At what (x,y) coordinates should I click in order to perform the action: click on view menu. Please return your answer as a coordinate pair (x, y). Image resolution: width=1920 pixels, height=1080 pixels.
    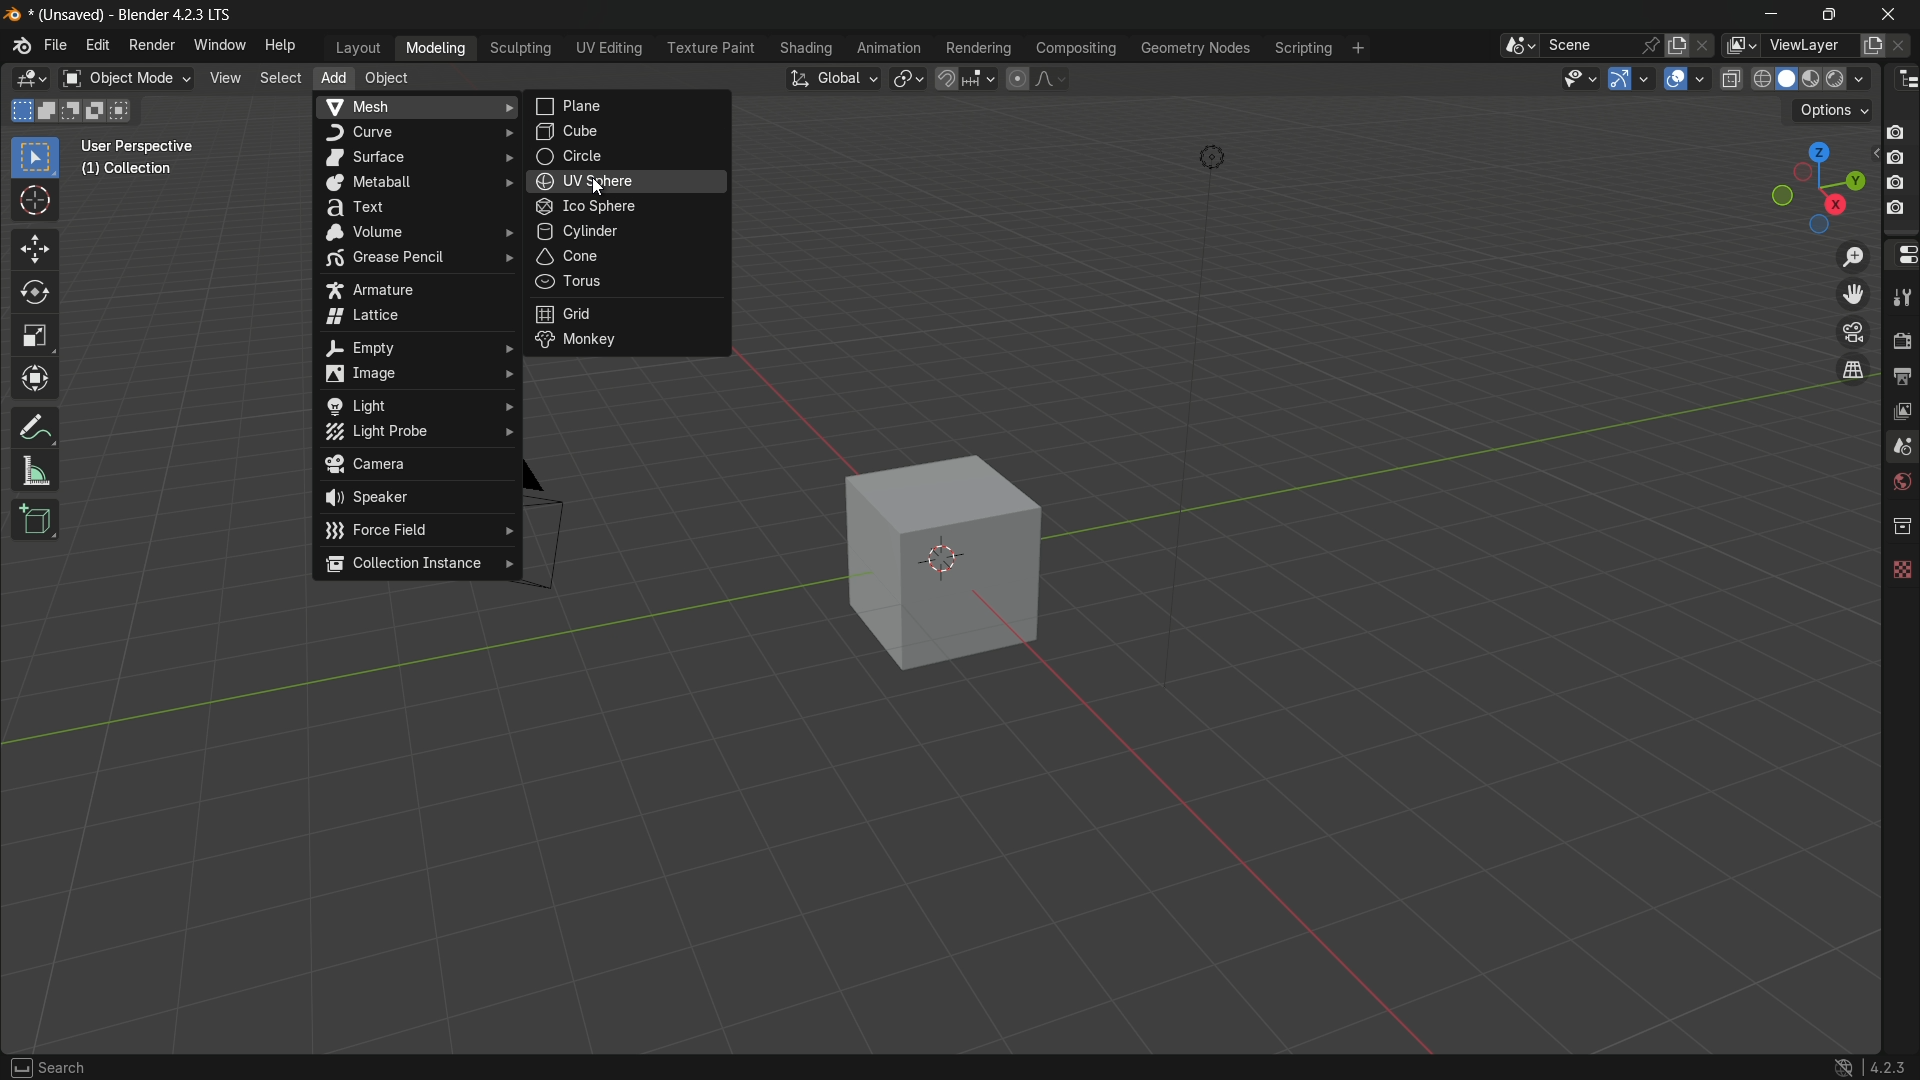
    Looking at the image, I should click on (226, 78).